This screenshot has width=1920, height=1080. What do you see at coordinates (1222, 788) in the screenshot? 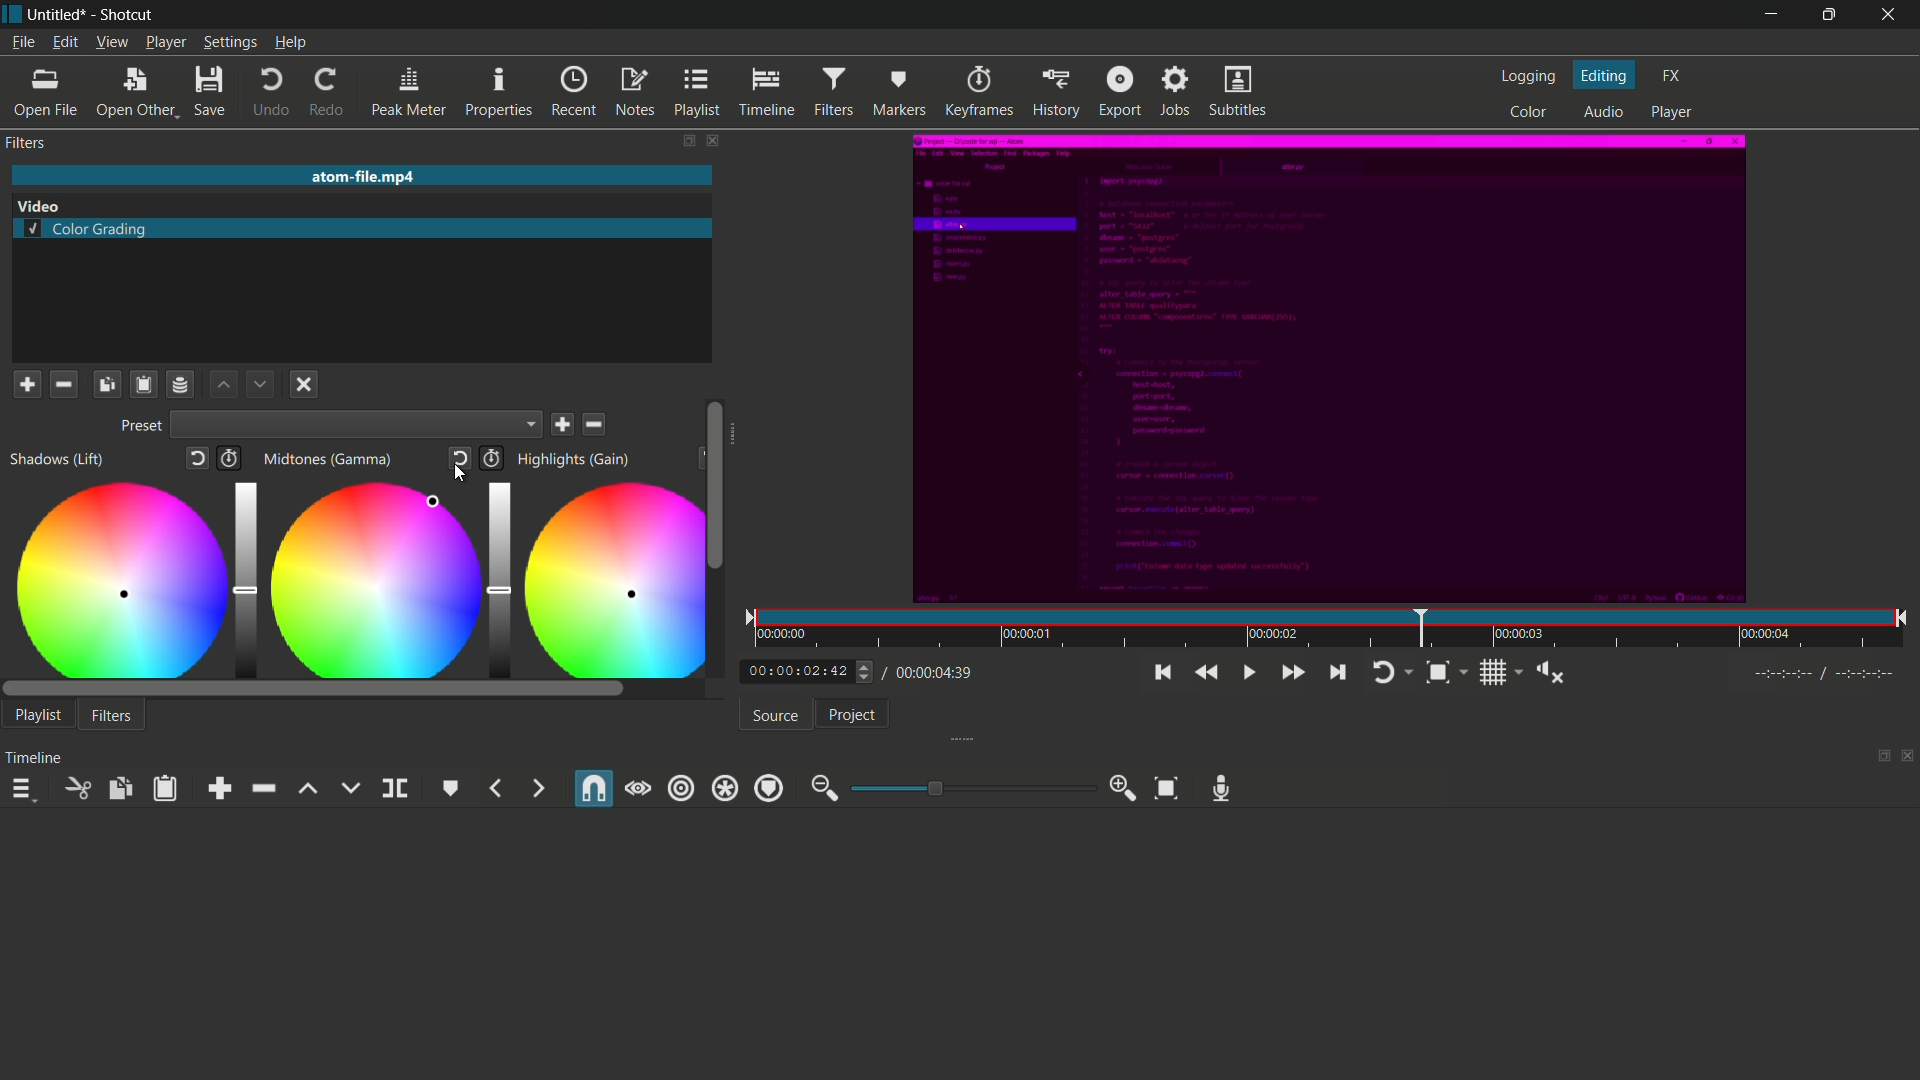
I see `record audio` at bounding box center [1222, 788].